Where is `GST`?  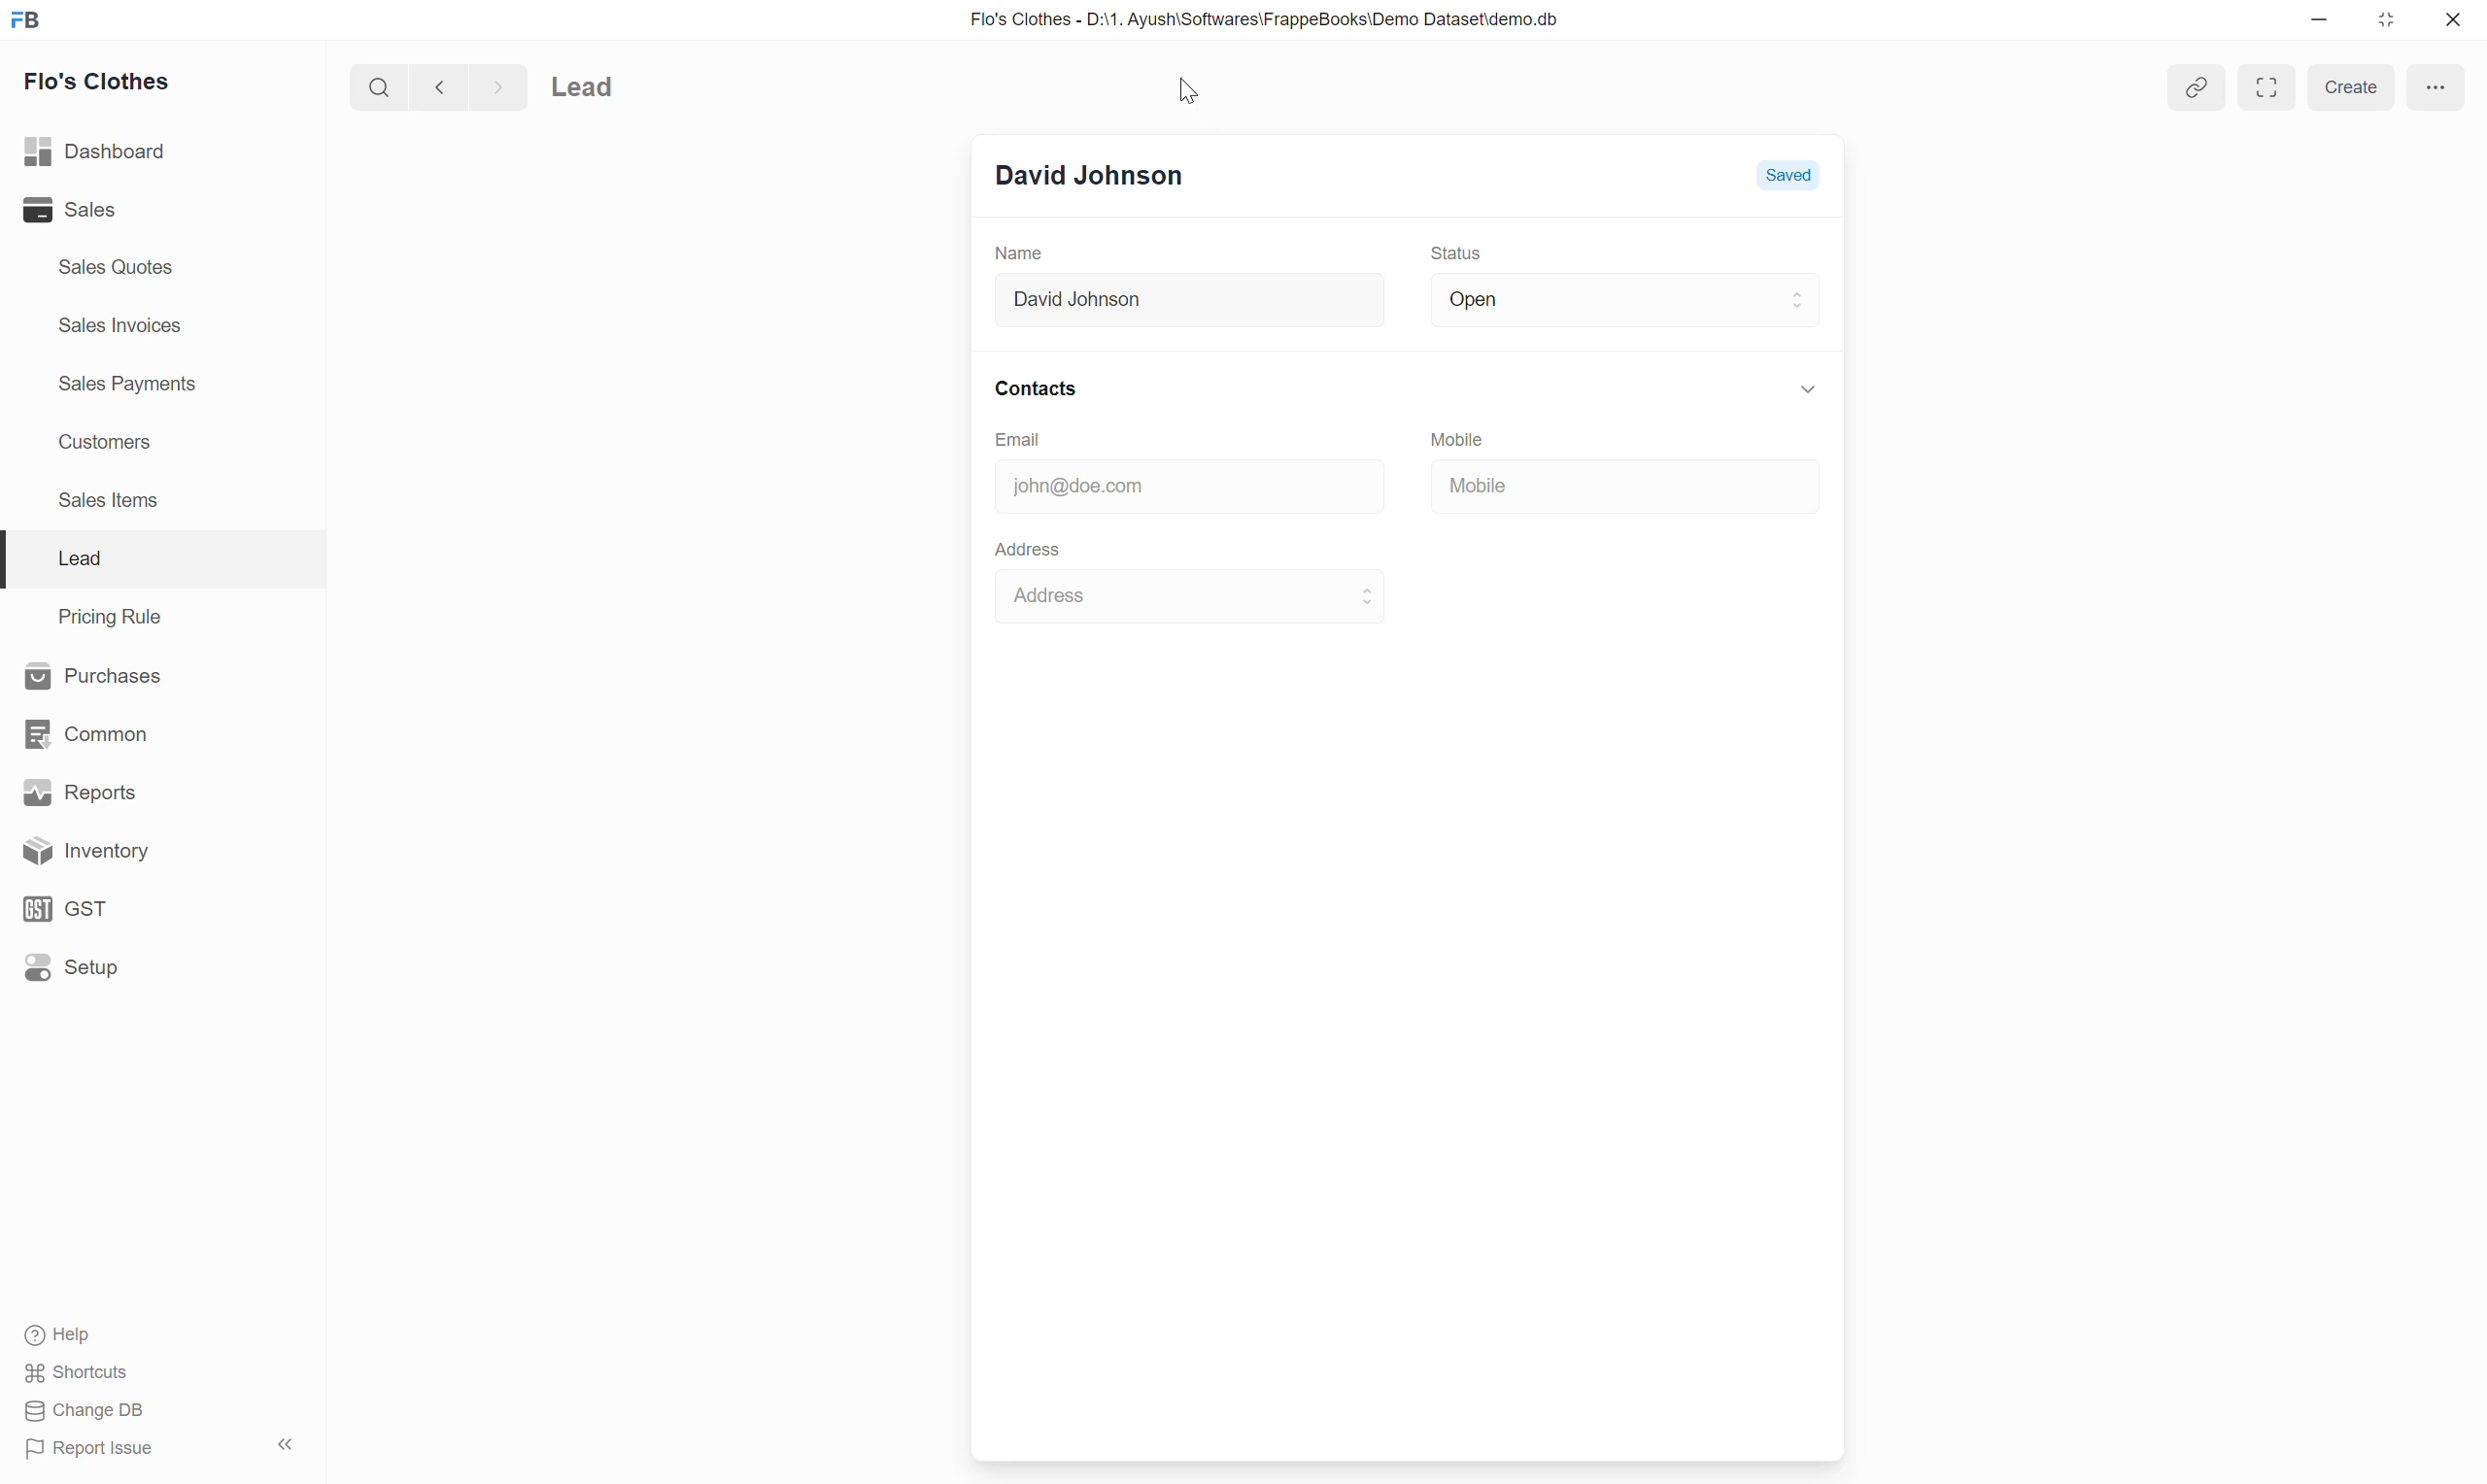 GST is located at coordinates (69, 910).